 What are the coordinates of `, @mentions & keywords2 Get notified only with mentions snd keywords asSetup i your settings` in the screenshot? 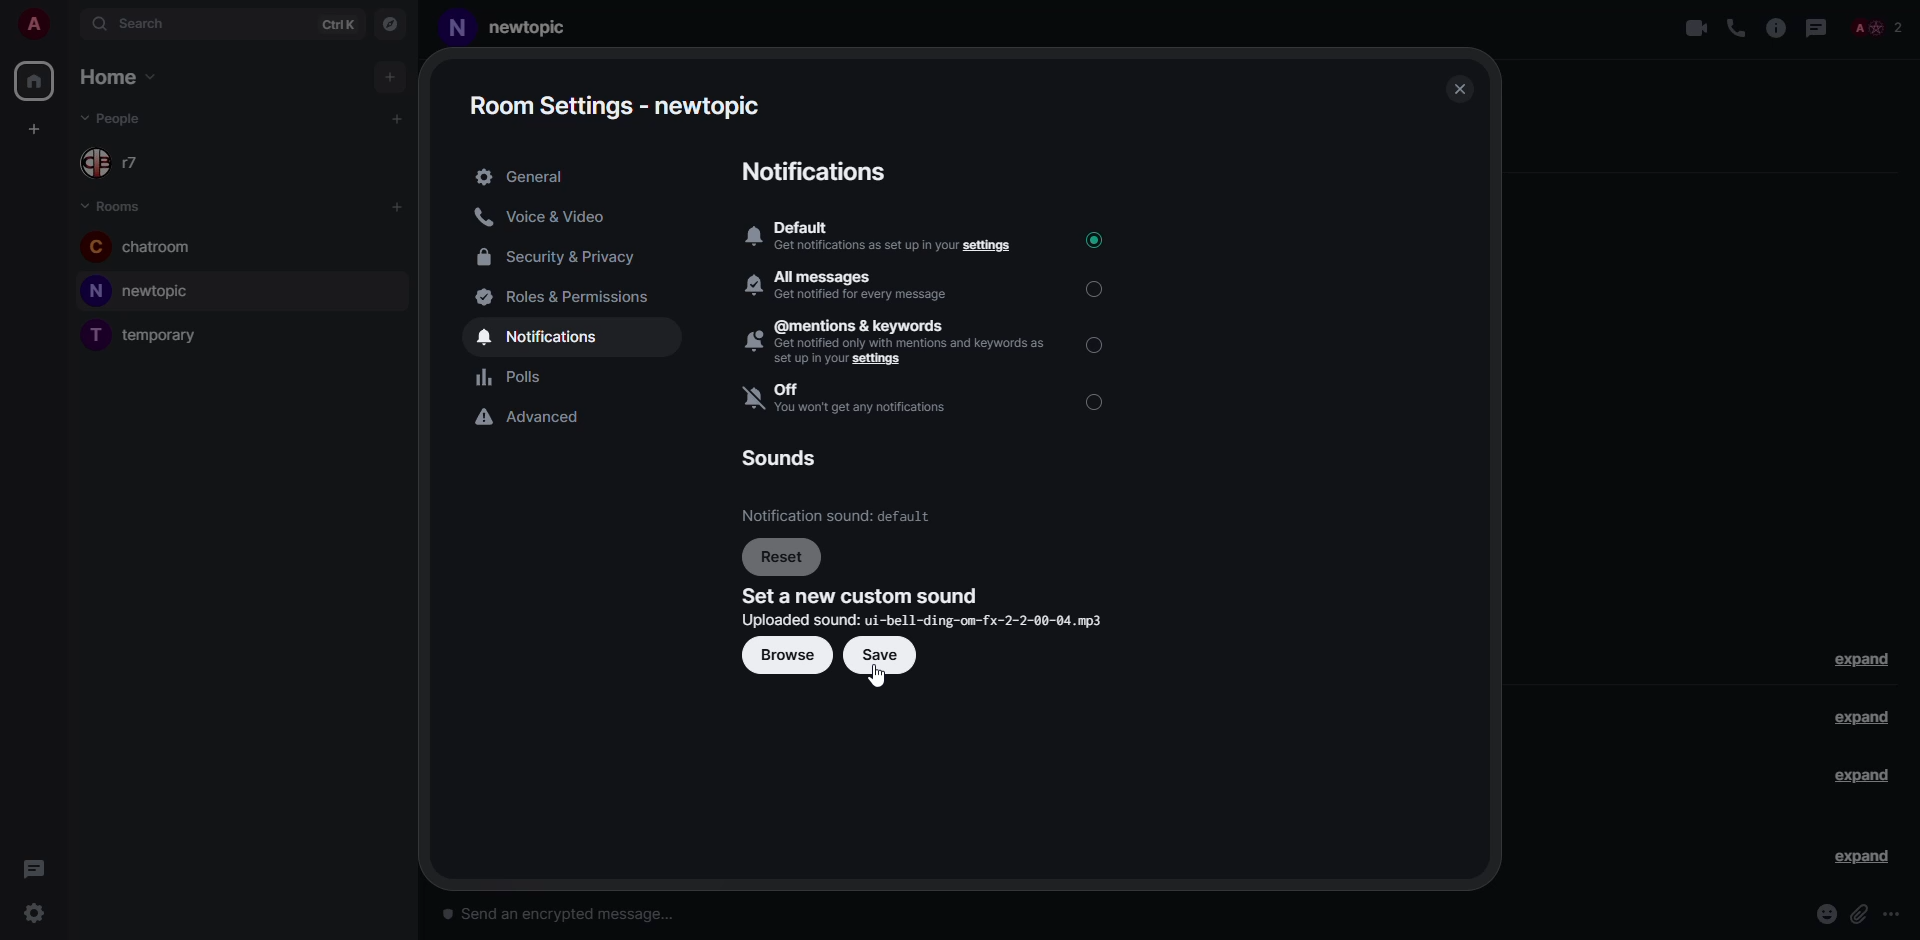 It's located at (898, 342).